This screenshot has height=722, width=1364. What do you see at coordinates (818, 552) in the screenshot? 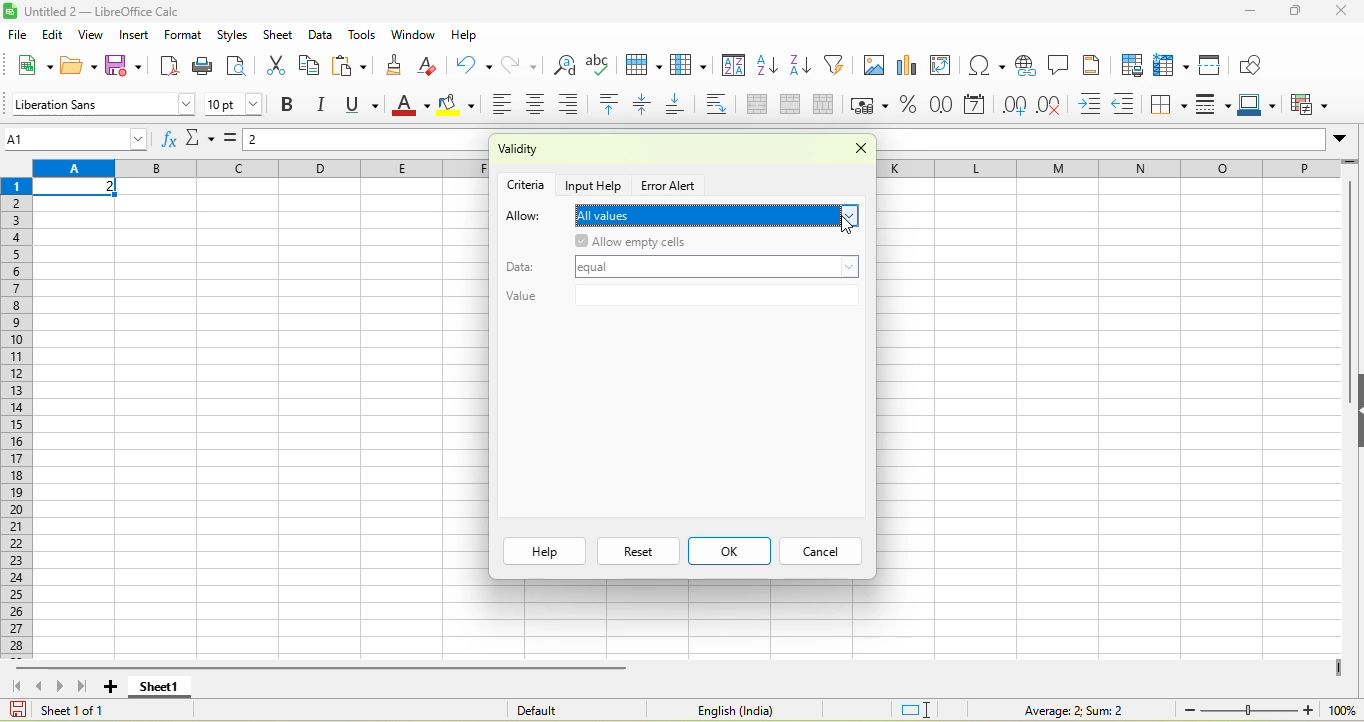
I see `cancel` at bounding box center [818, 552].